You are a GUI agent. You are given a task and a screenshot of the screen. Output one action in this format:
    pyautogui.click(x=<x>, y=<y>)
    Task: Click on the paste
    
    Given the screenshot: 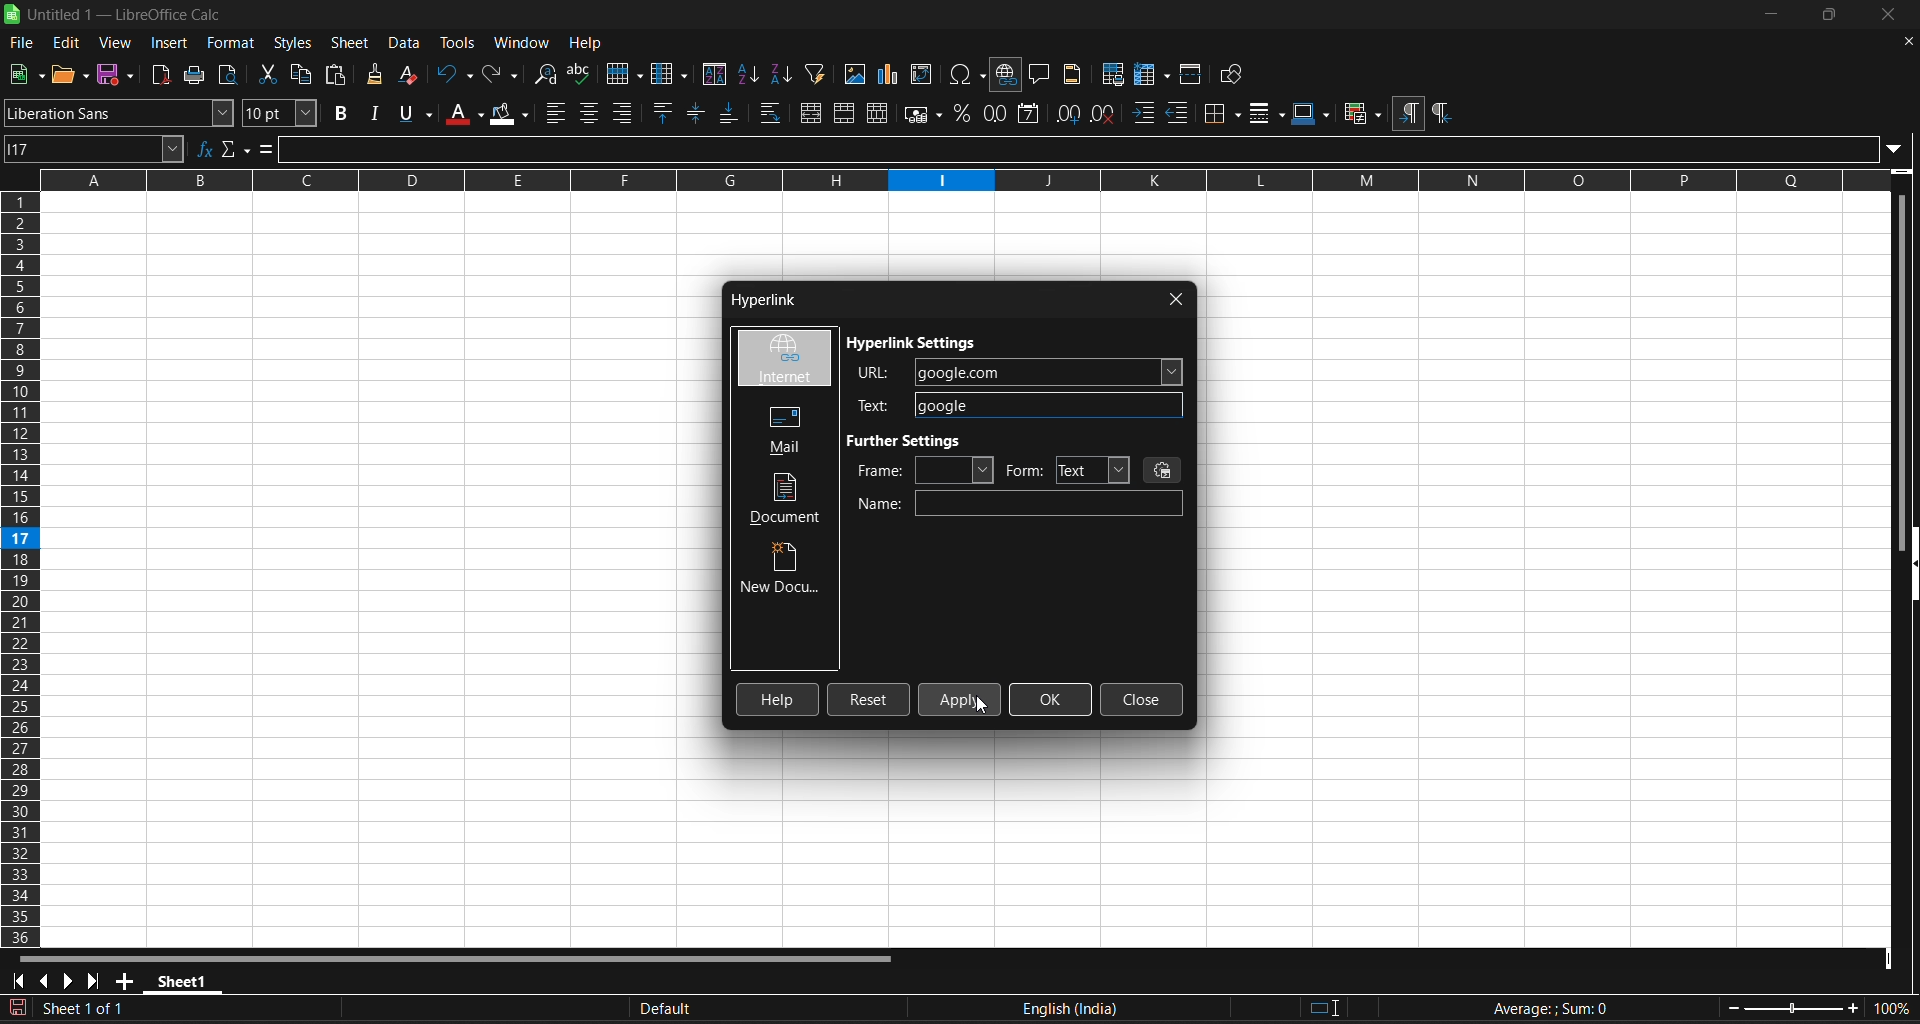 What is the action you would take?
    pyautogui.click(x=337, y=73)
    